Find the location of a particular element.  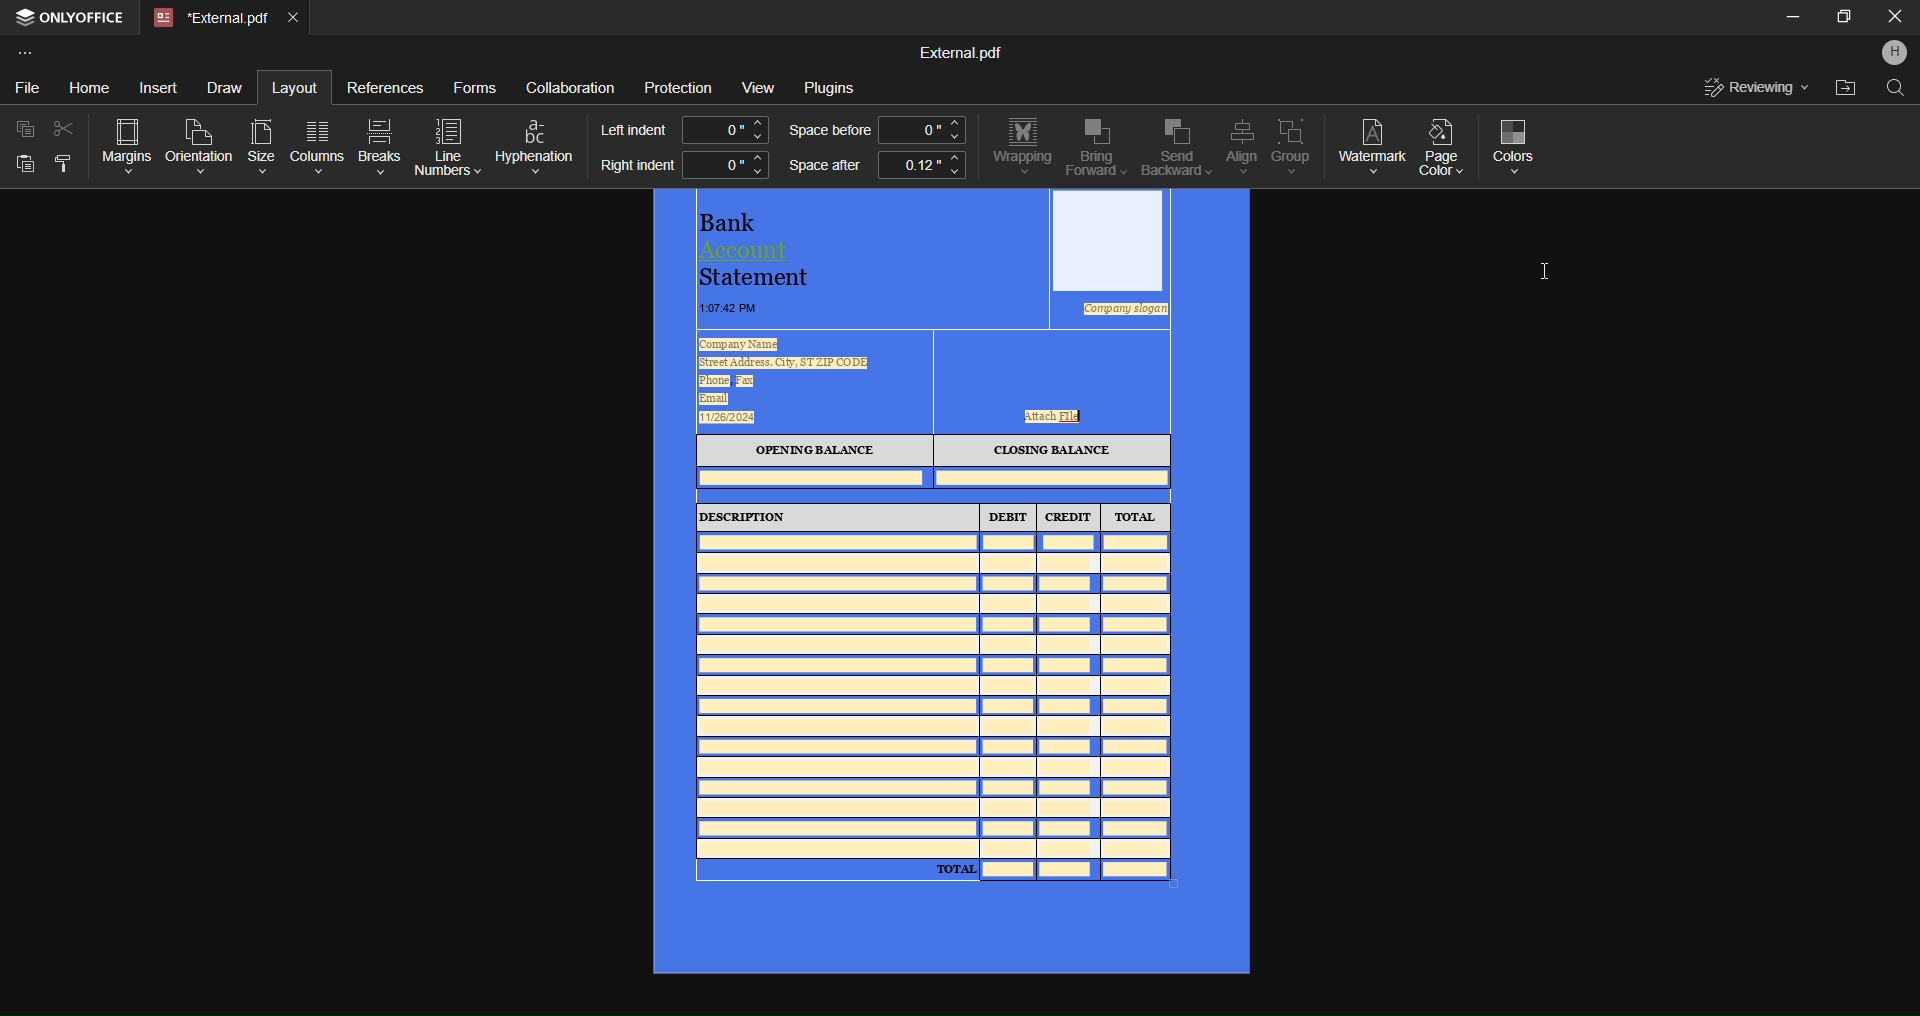

Margins is located at coordinates (120, 143).